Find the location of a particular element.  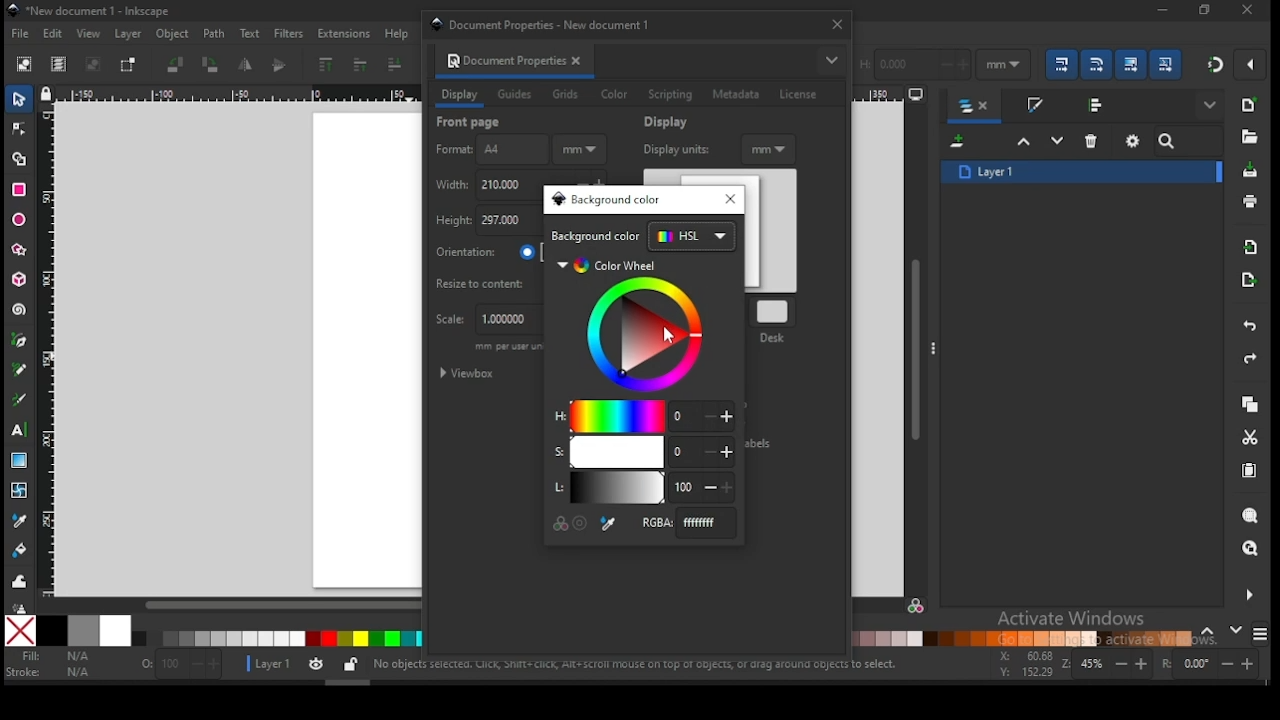

scale is located at coordinates (483, 320).